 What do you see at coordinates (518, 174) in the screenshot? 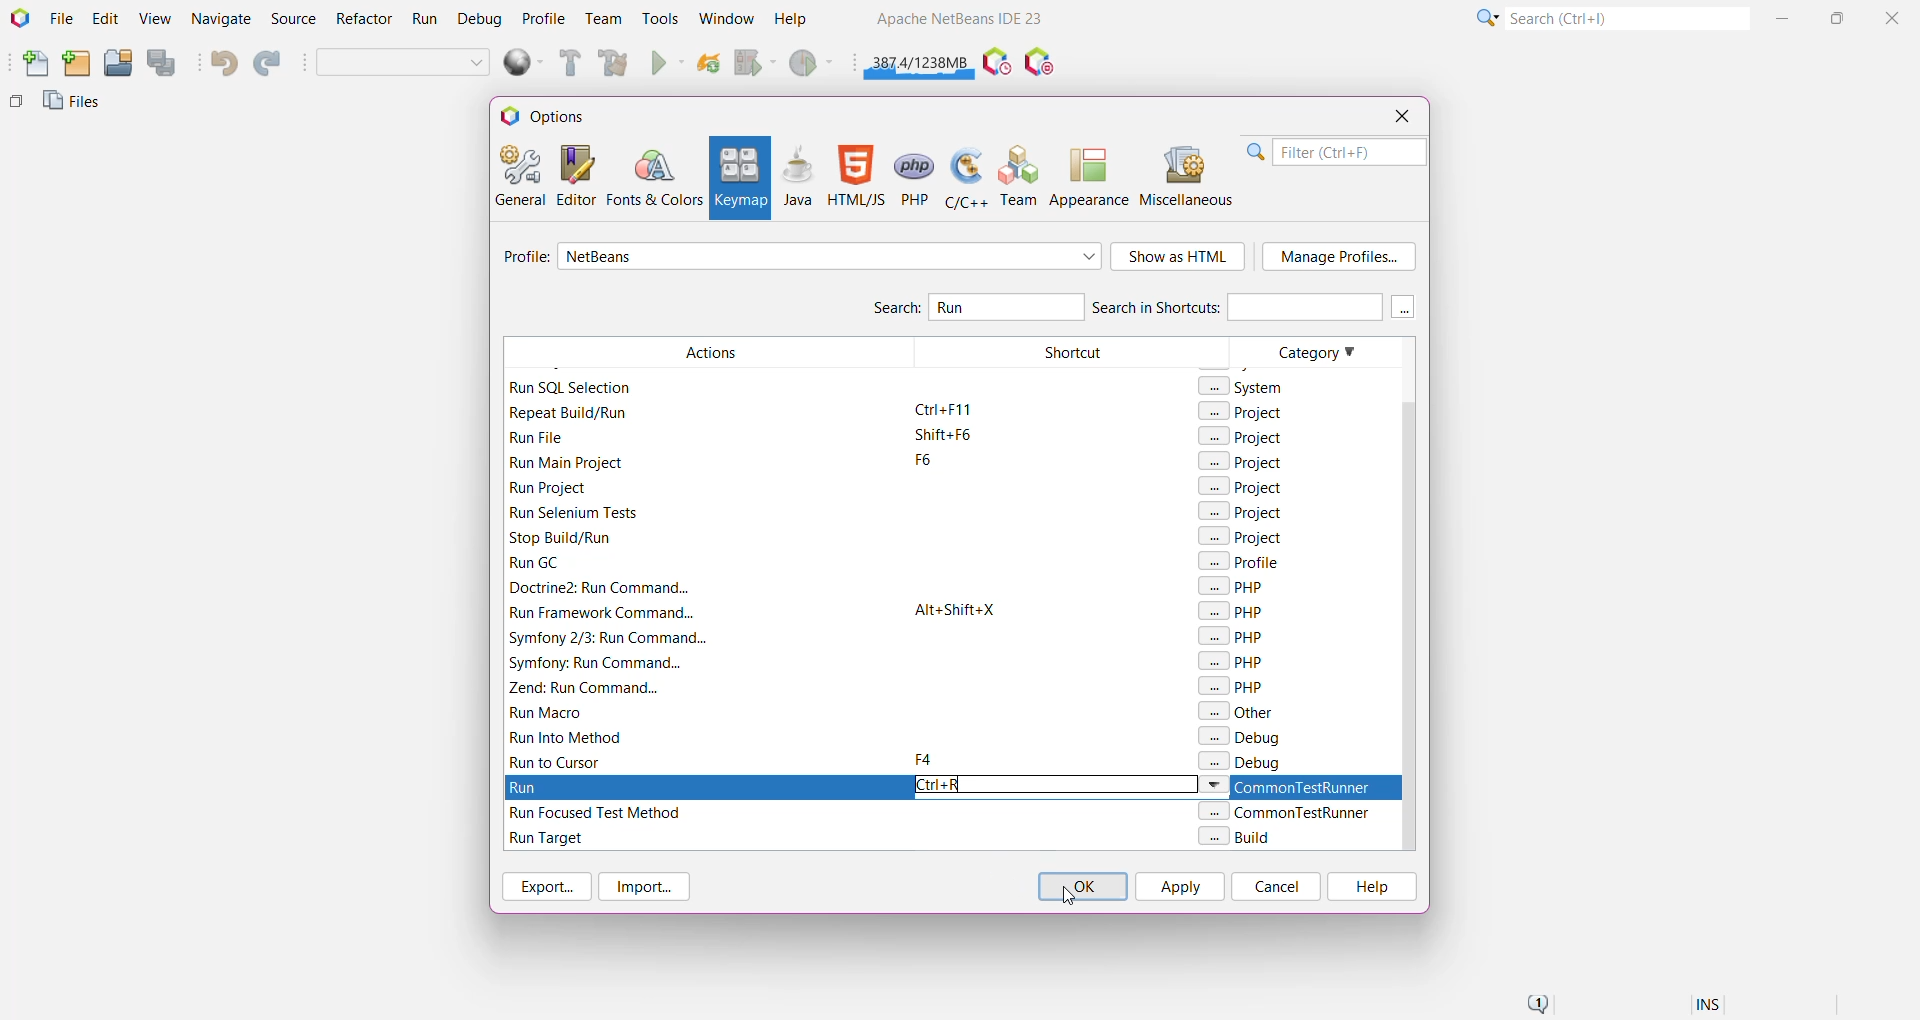
I see `General` at bounding box center [518, 174].